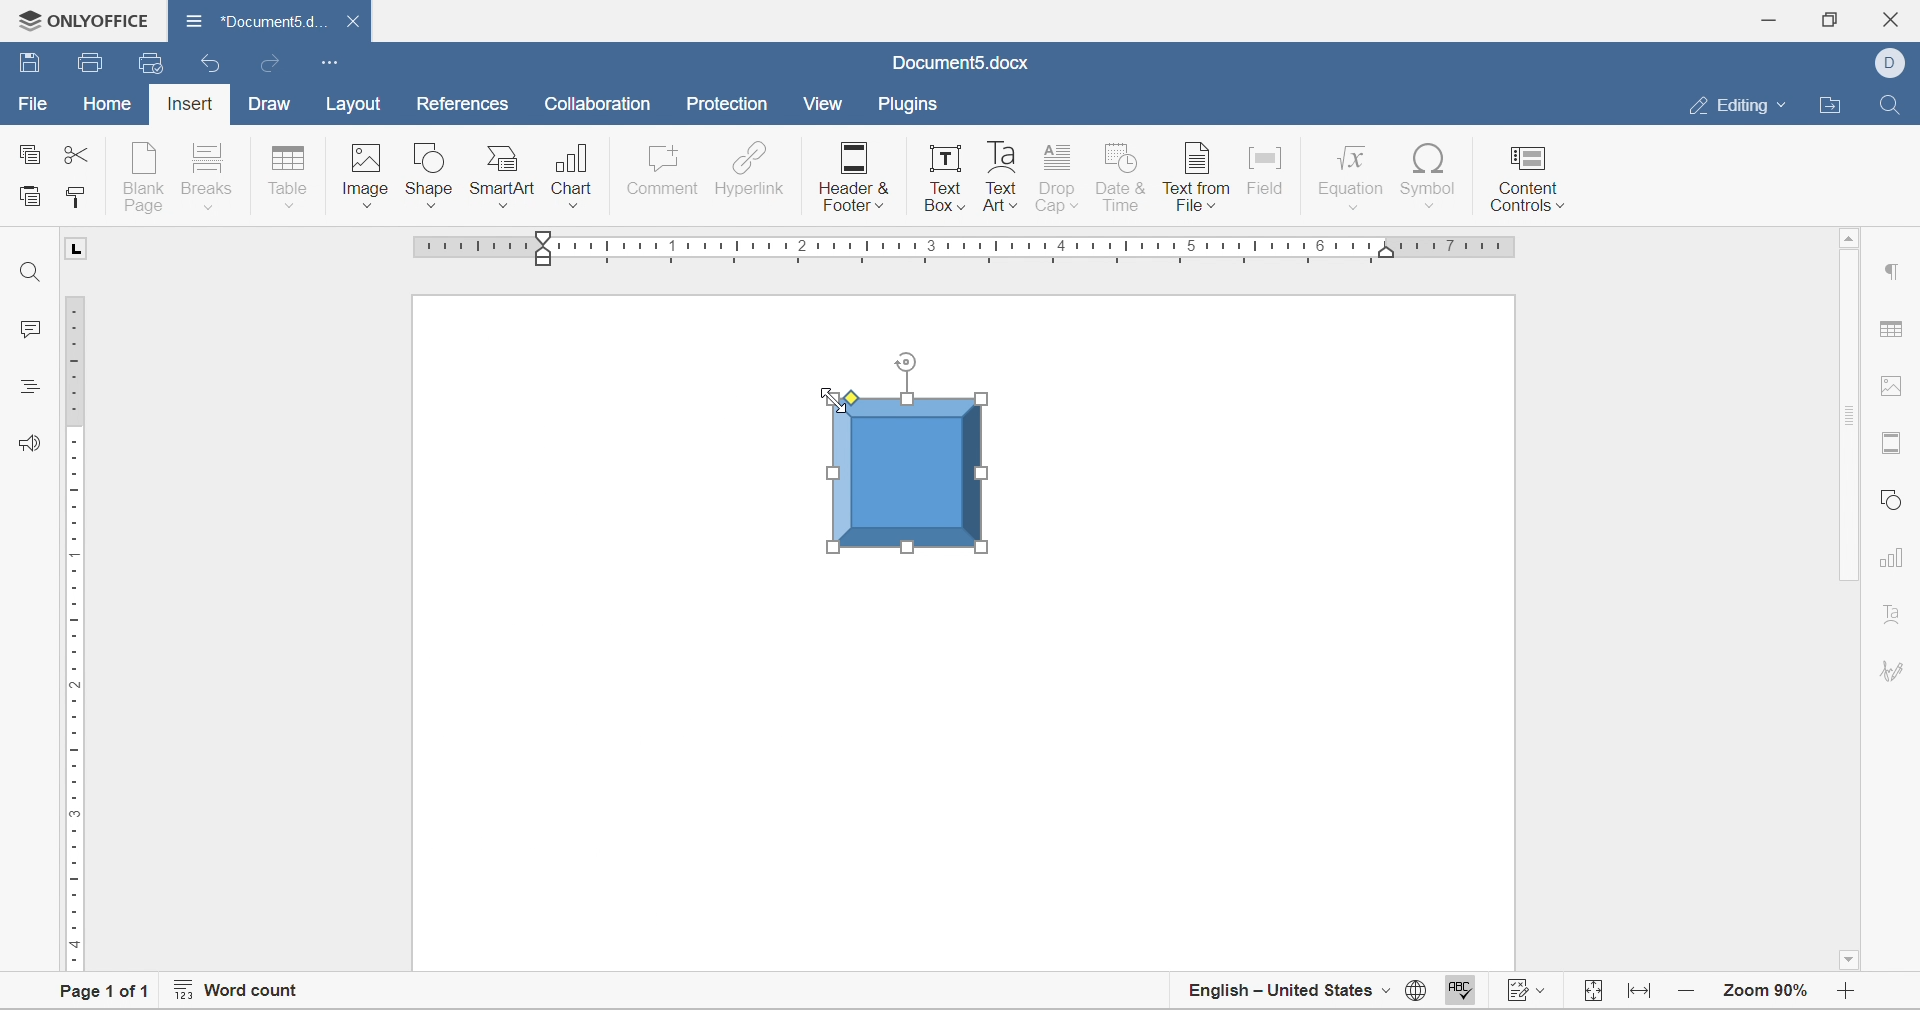 Image resolution: width=1920 pixels, height=1010 pixels. Describe the element at coordinates (727, 103) in the screenshot. I see `protection` at that location.